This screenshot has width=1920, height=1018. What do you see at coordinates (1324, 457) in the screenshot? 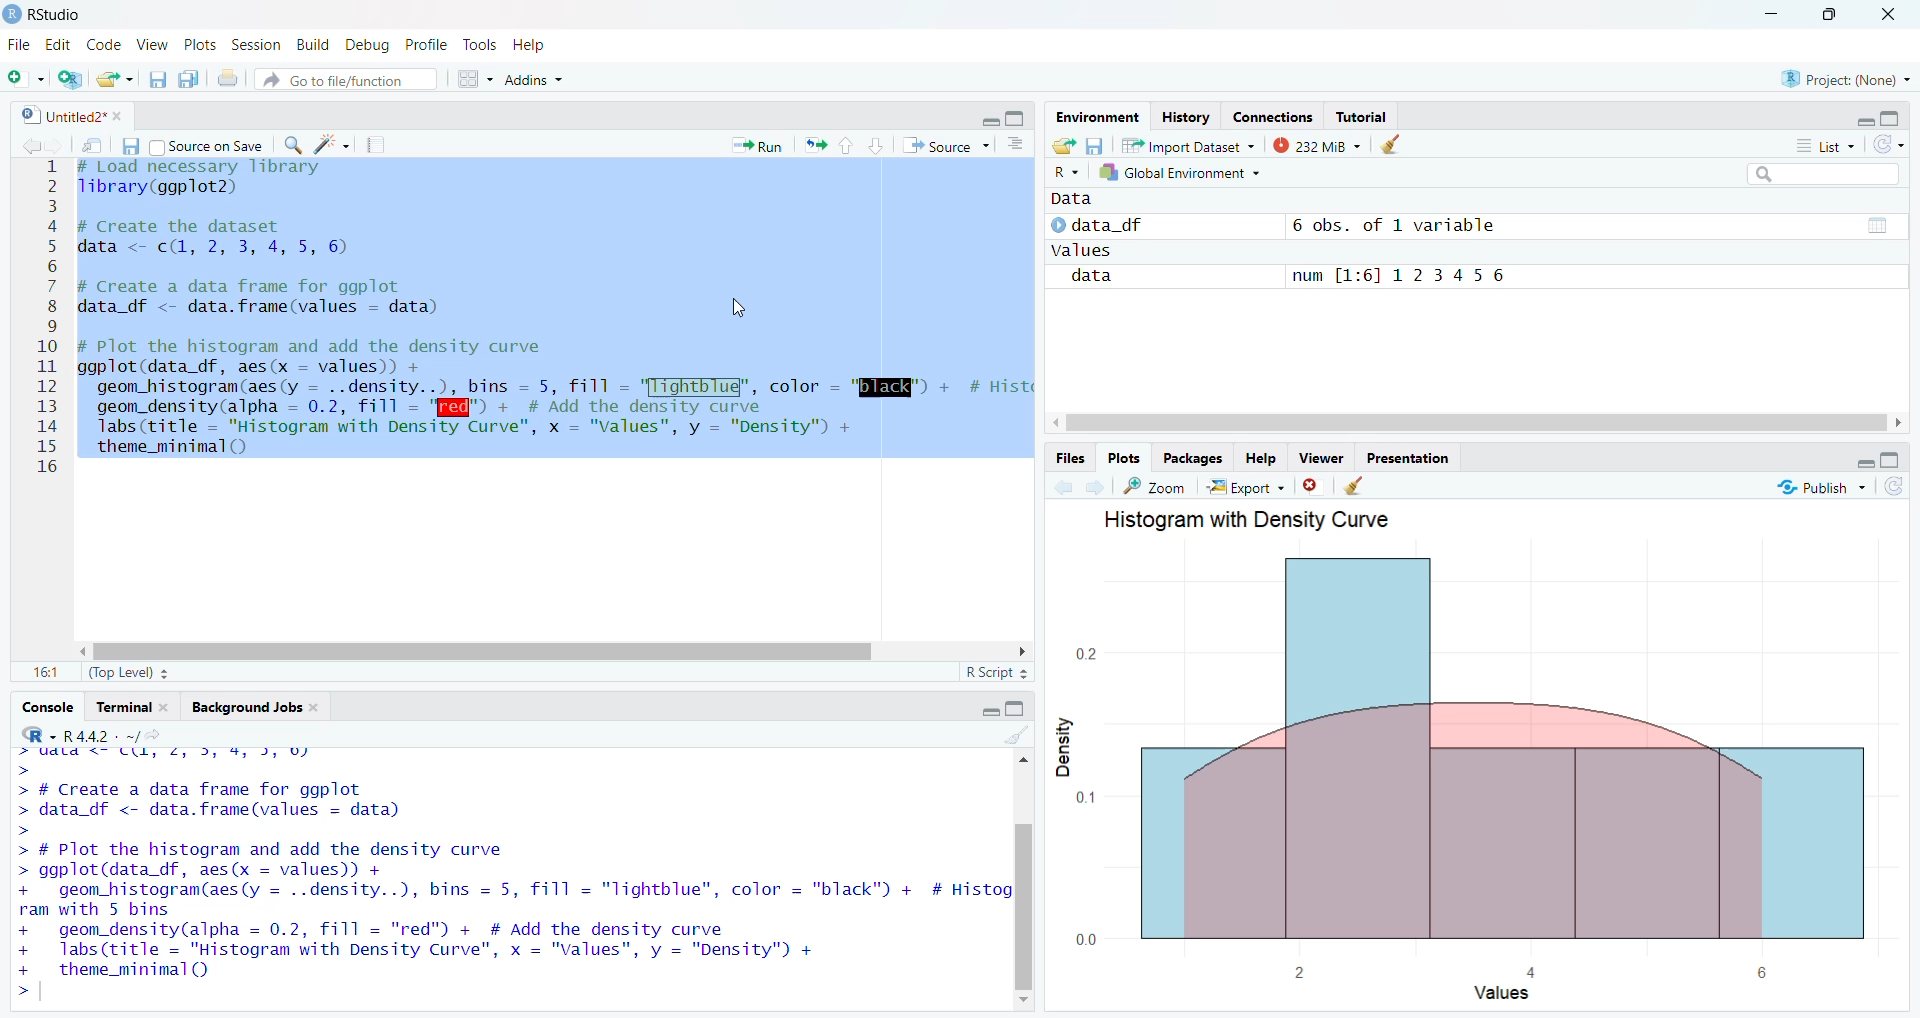
I see `Viewer` at bounding box center [1324, 457].